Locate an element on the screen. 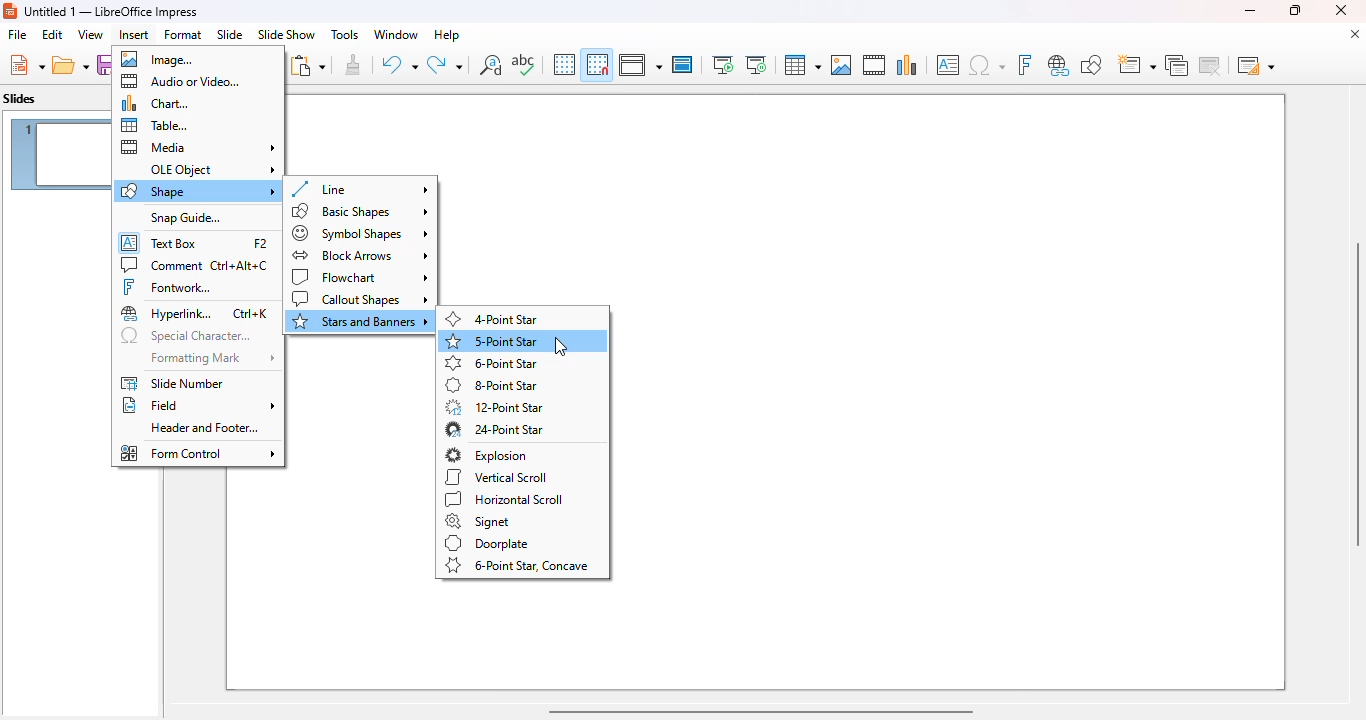 The height and width of the screenshot is (720, 1366). special characters is located at coordinates (186, 337).